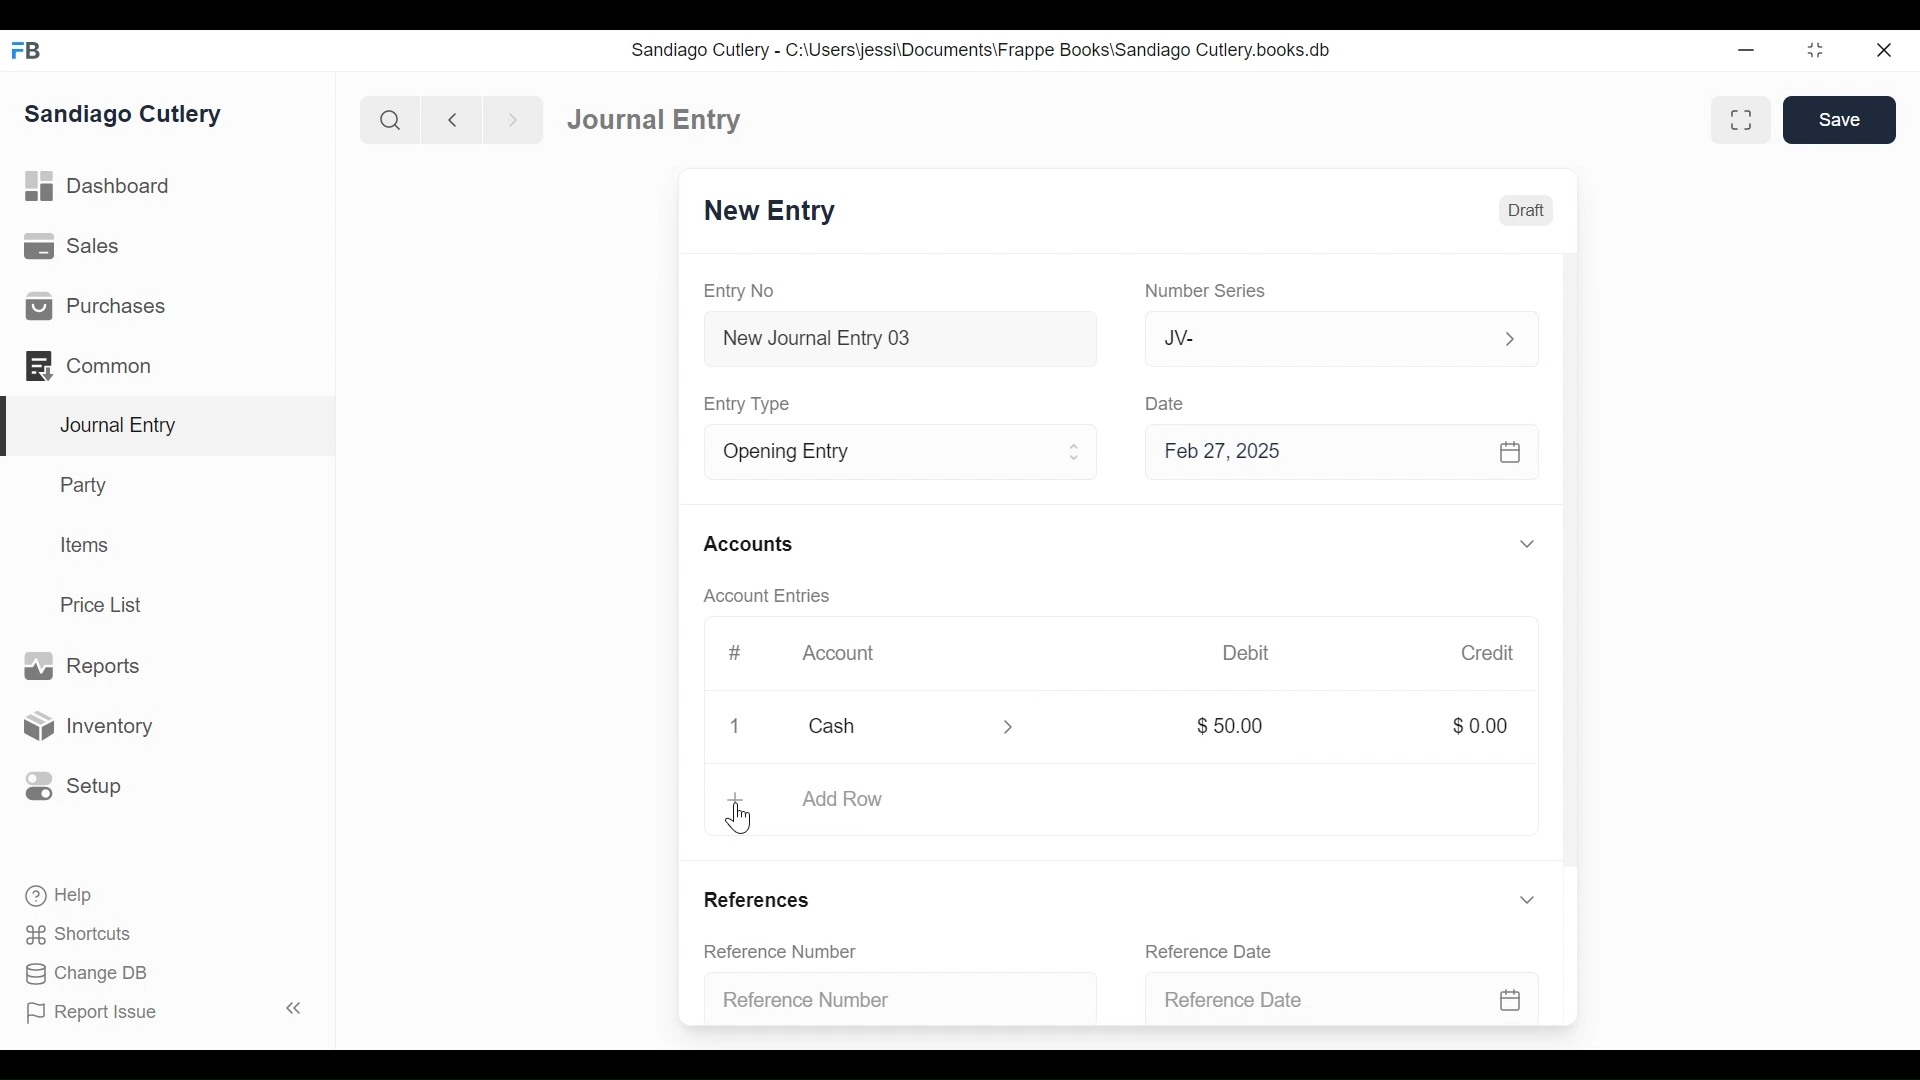 Image resolution: width=1920 pixels, height=1080 pixels. What do you see at coordinates (1305, 337) in the screenshot?
I see `JV-` at bounding box center [1305, 337].